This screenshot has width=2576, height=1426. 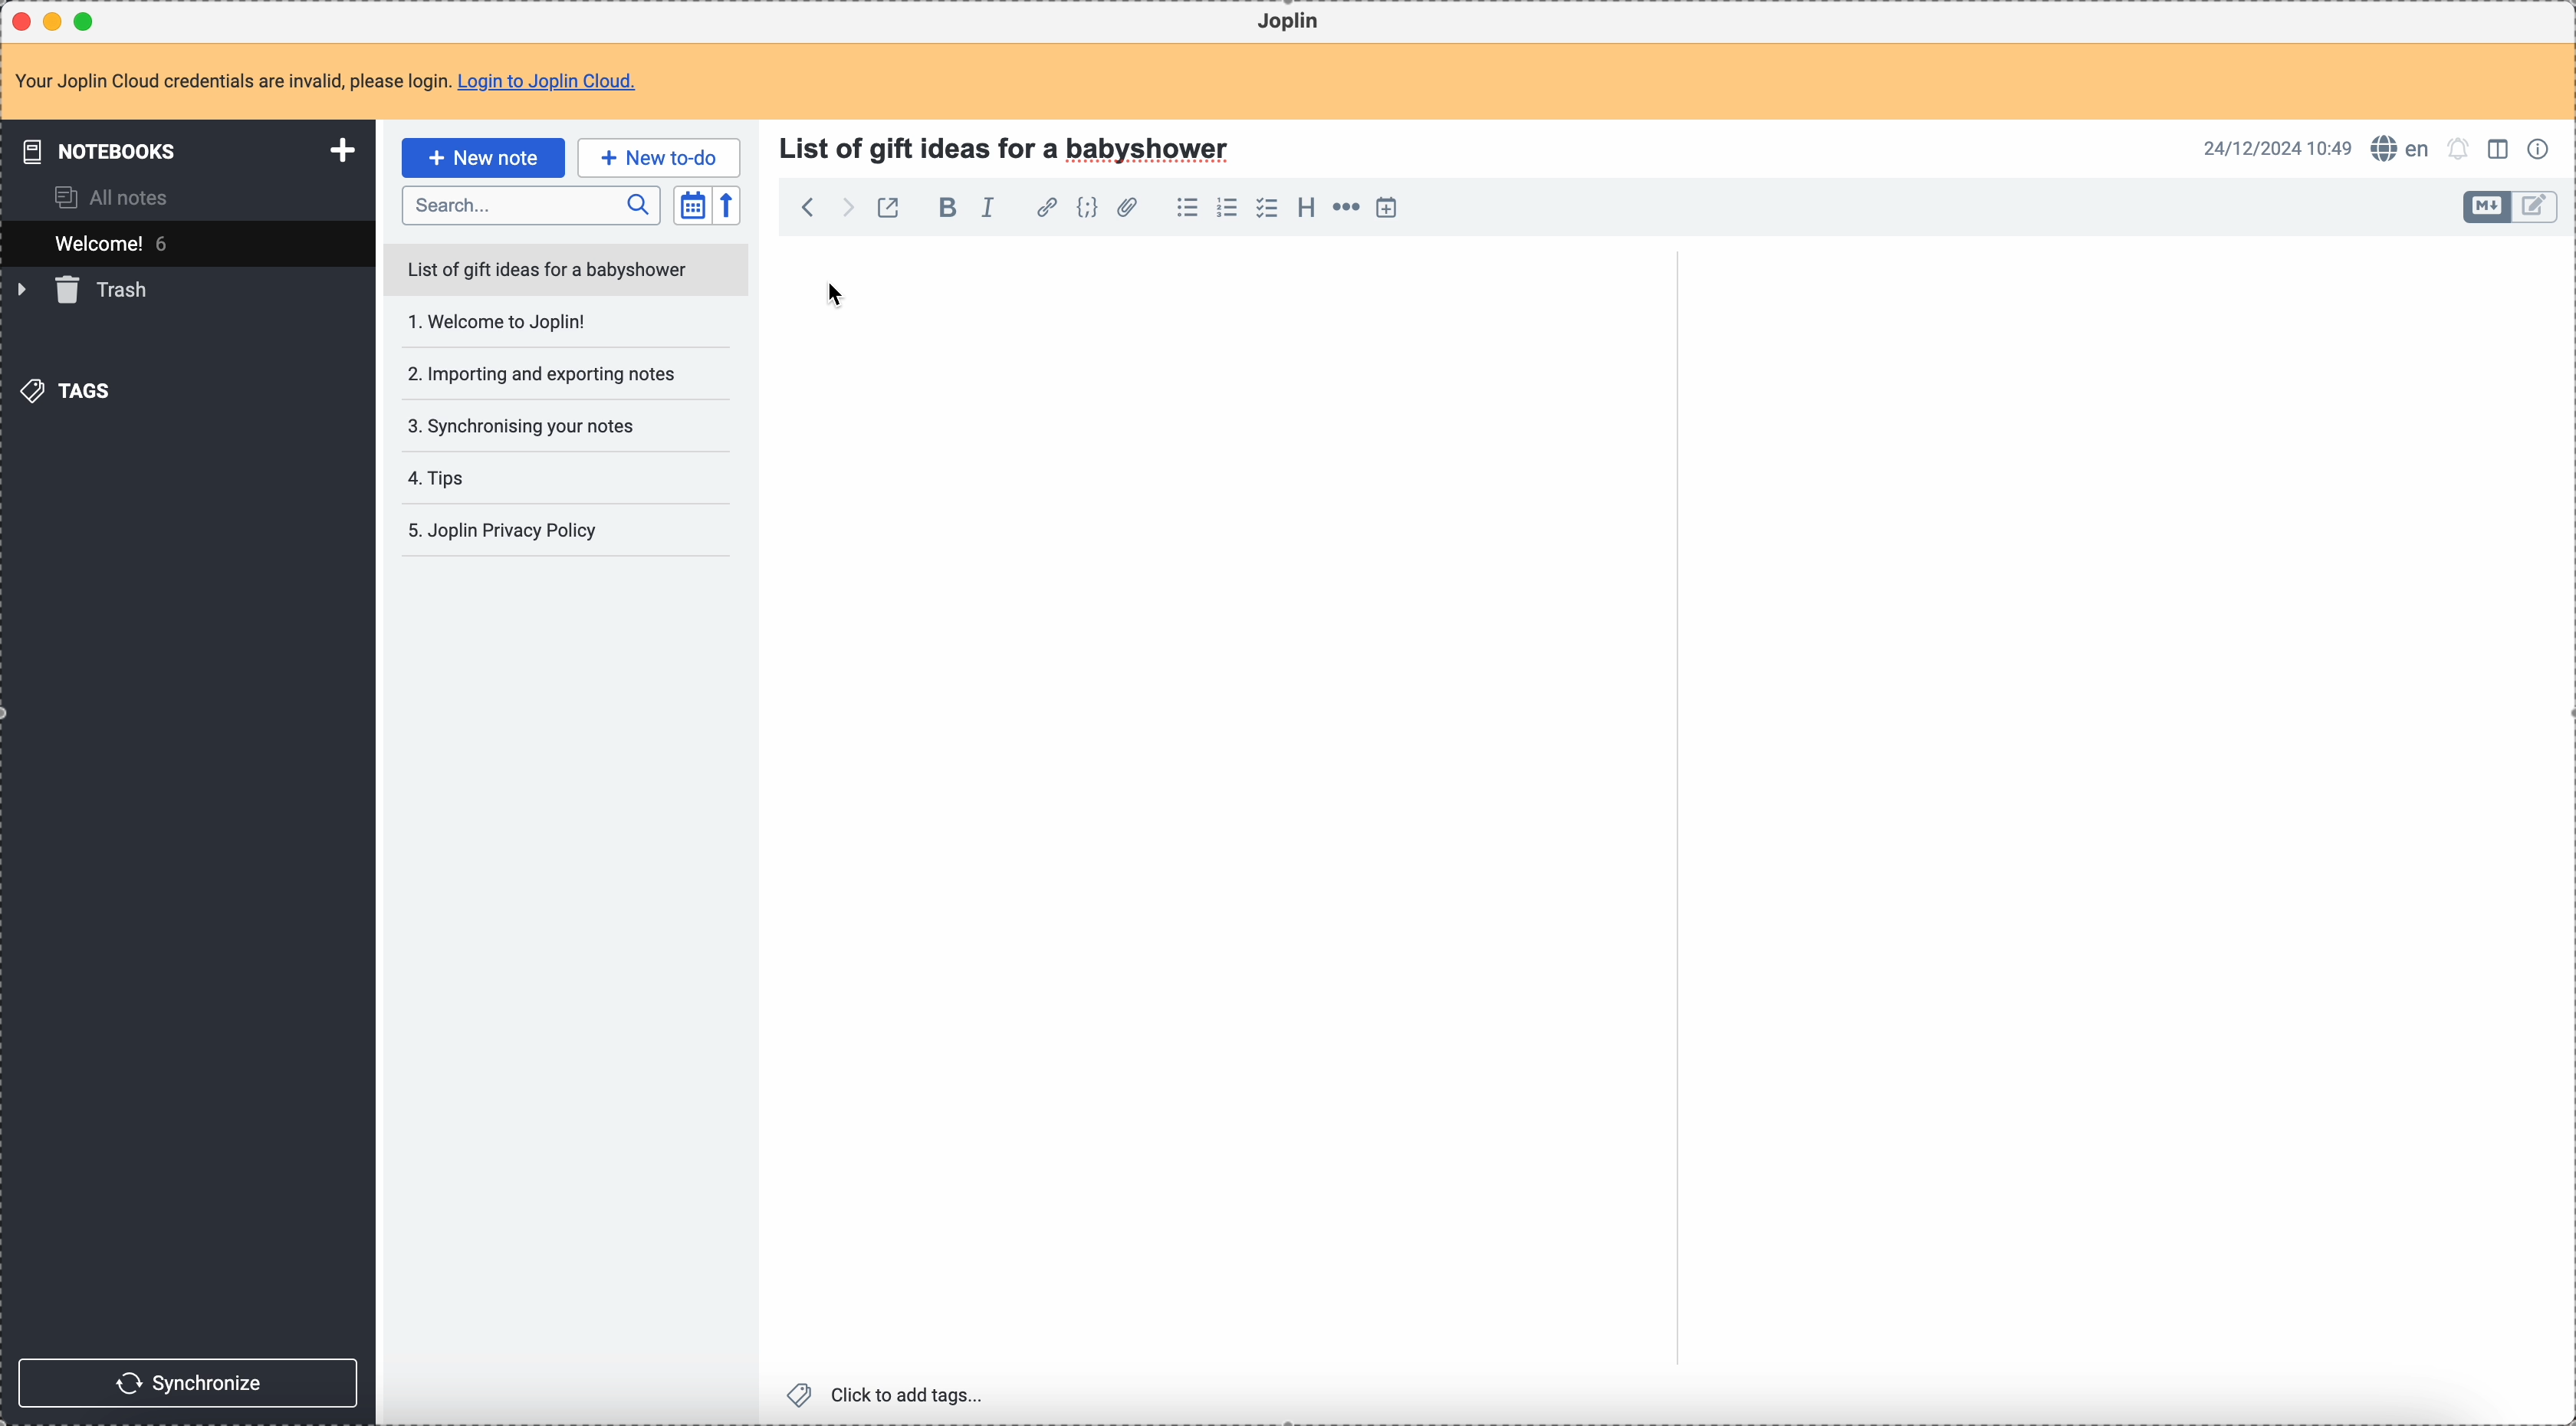 What do you see at coordinates (1090, 209) in the screenshot?
I see `code` at bounding box center [1090, 209].